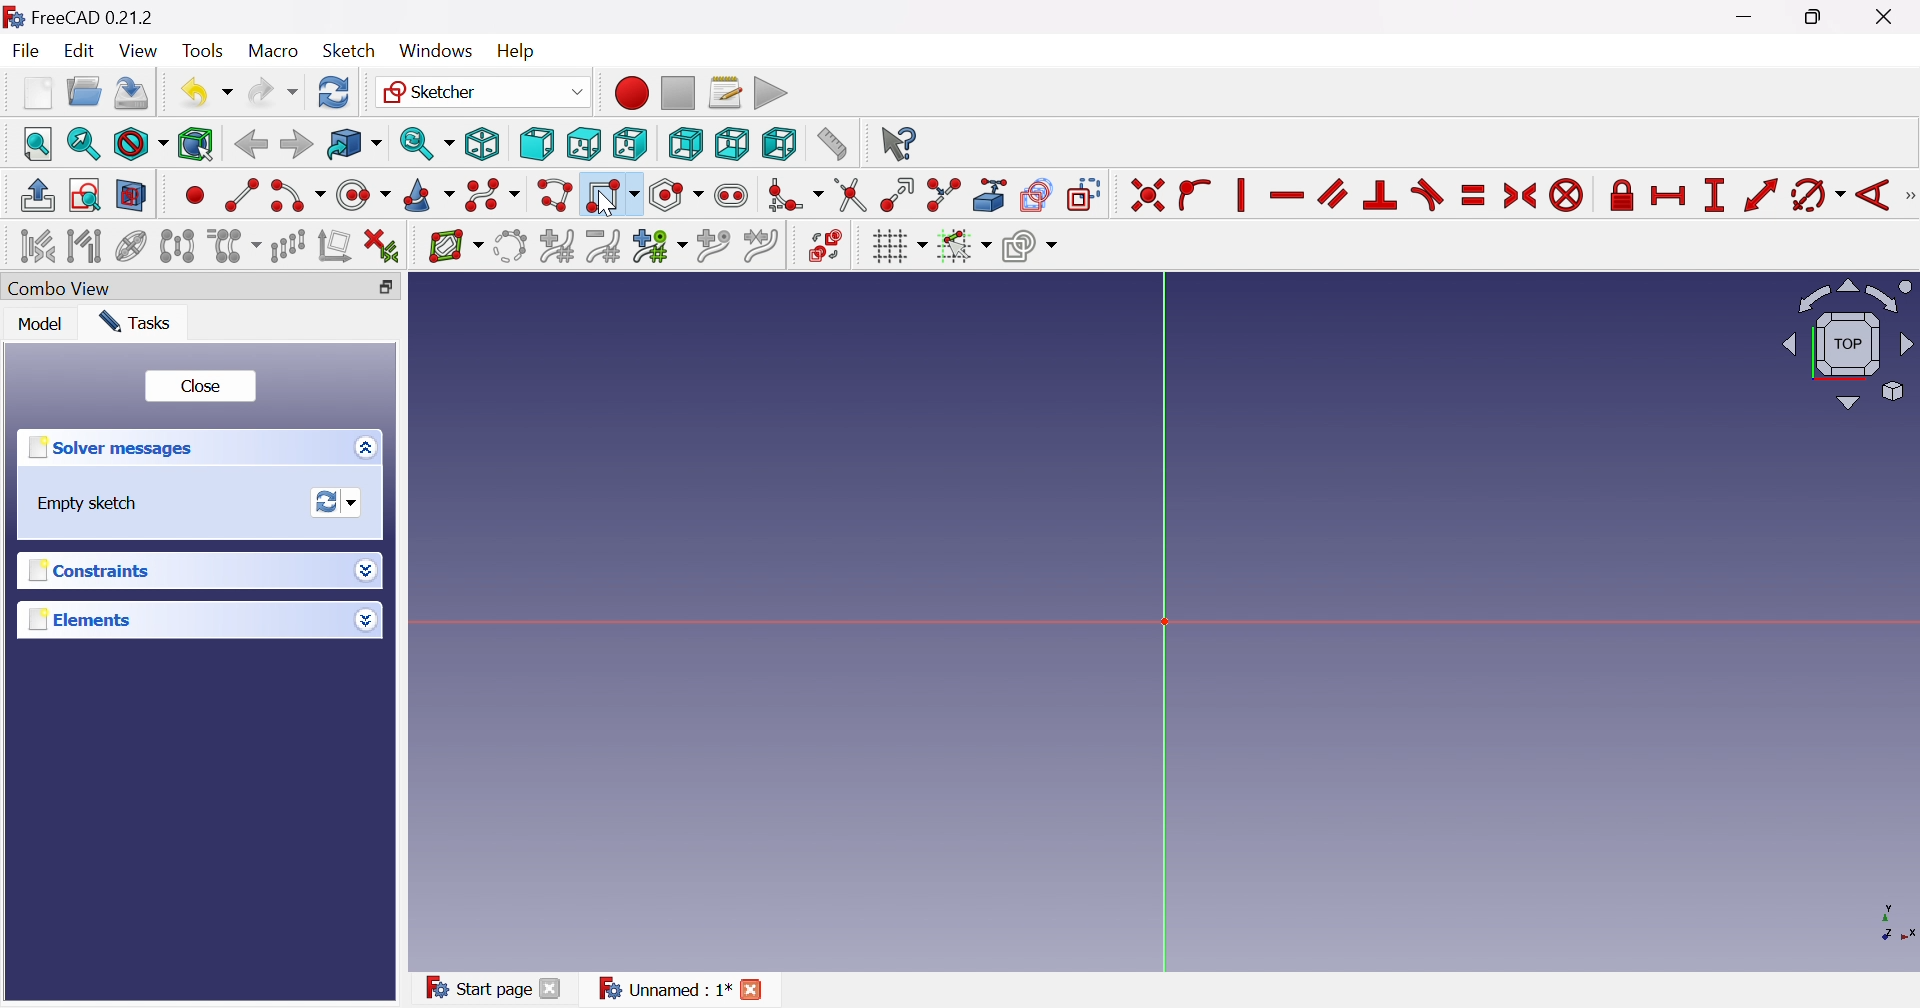  Describe the element at coordinates (606, 246) in the screenshot. I see `Decrease B-spline degree` at that location.